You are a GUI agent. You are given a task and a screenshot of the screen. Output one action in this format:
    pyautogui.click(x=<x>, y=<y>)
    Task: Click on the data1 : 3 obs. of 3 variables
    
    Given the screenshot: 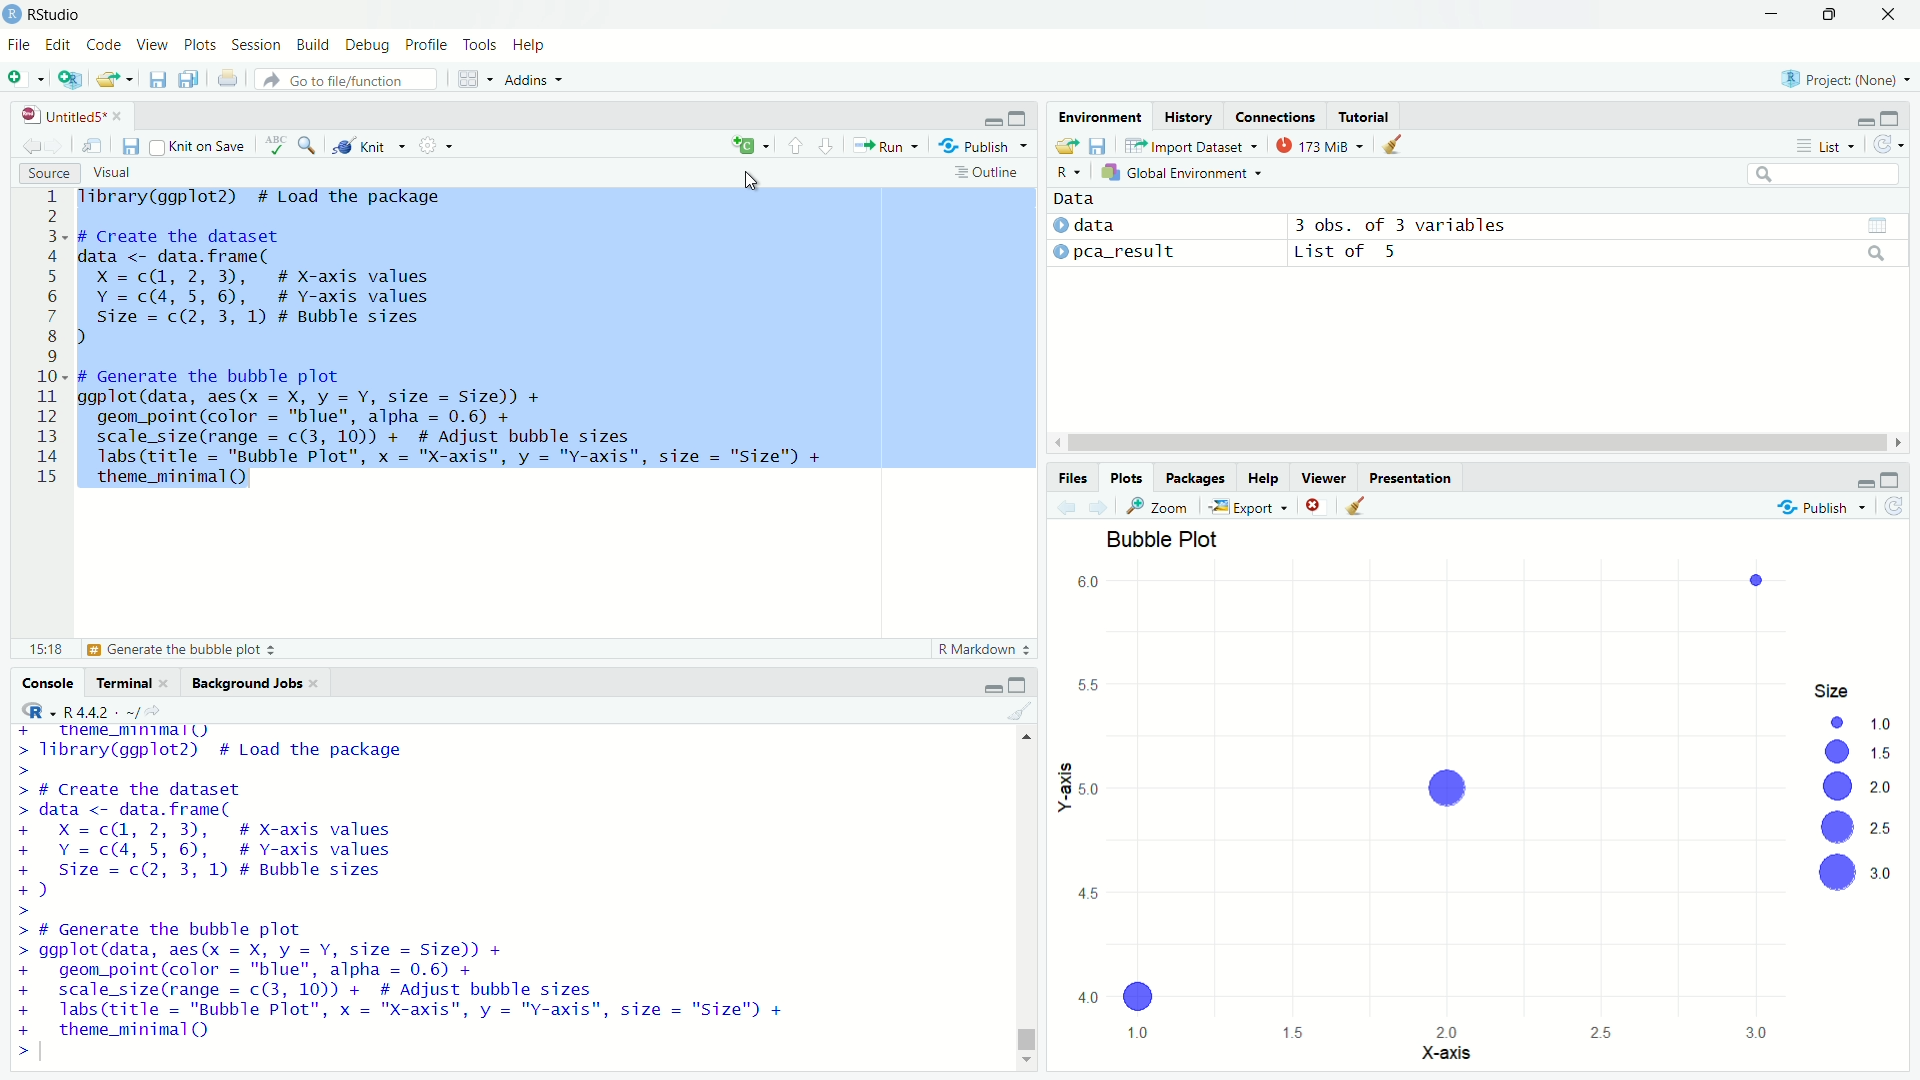 What is the action you would take?
    pyautogui.click(x=1598, y=227)
    